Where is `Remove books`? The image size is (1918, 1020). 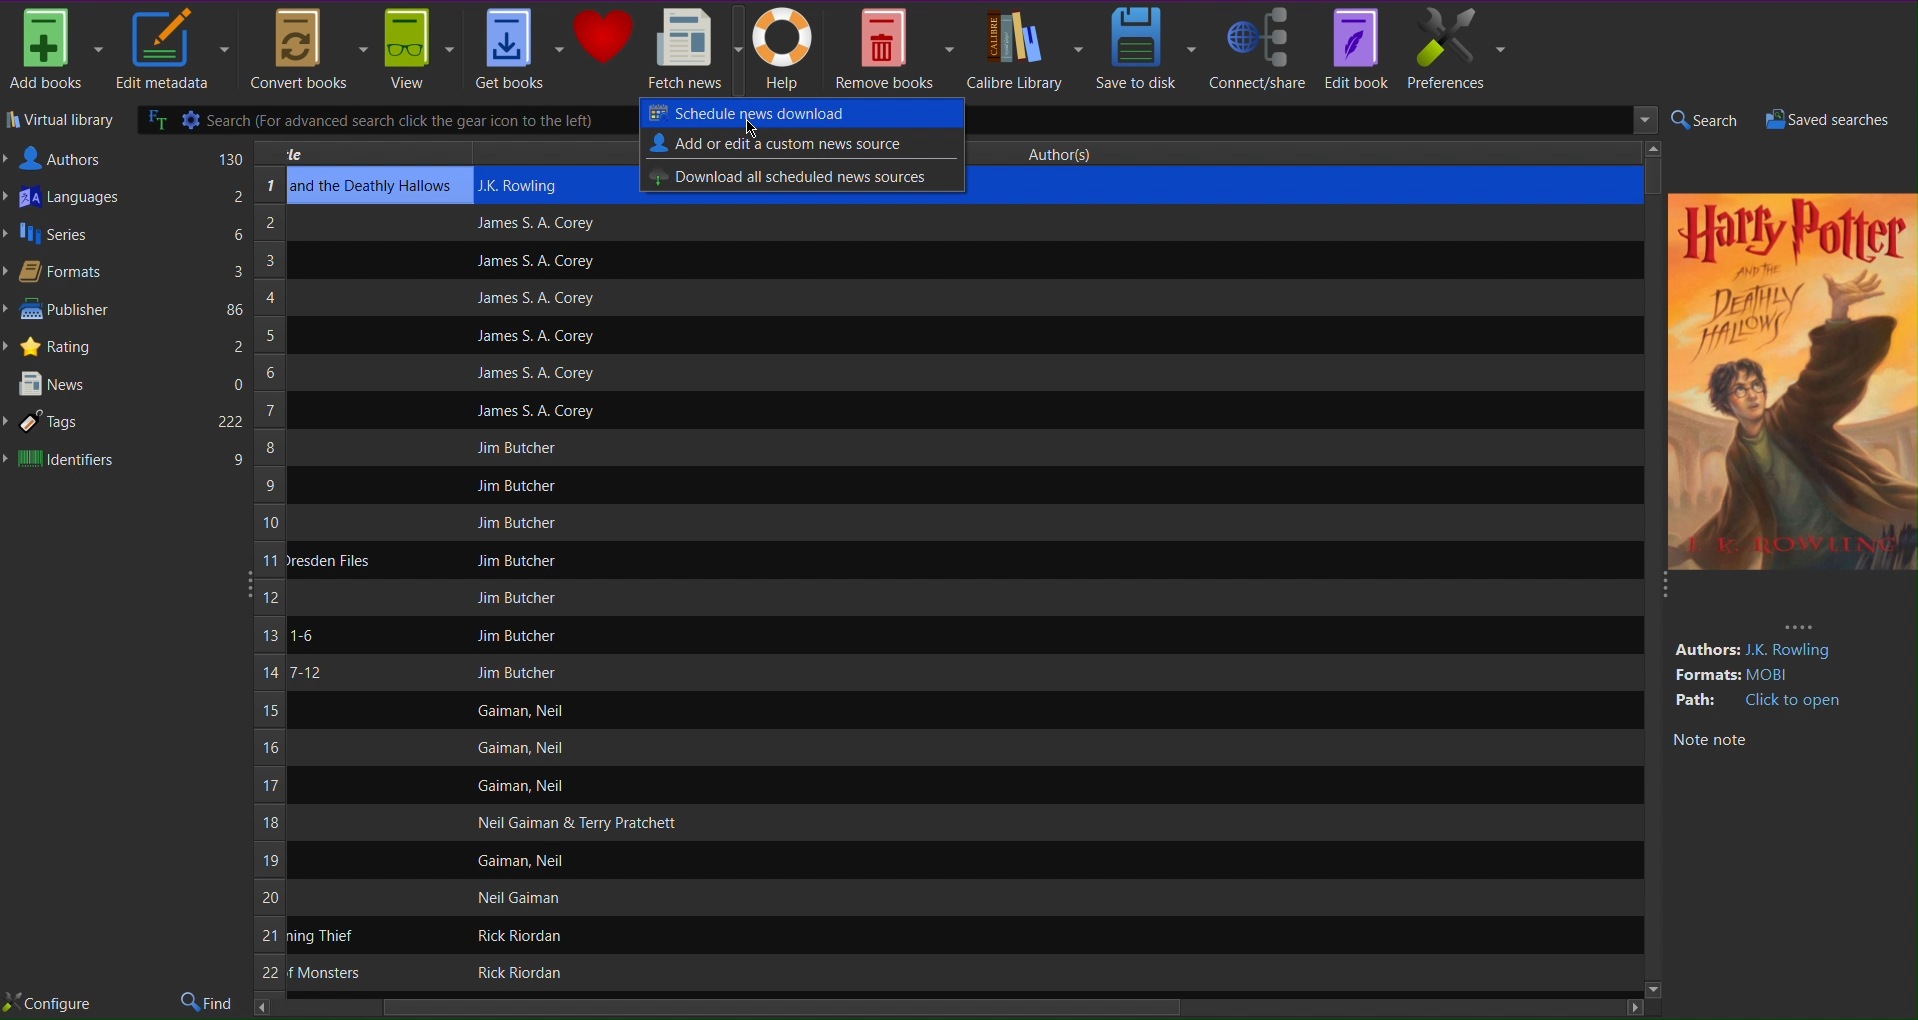 Remove books is located at coordinates (895, 47).